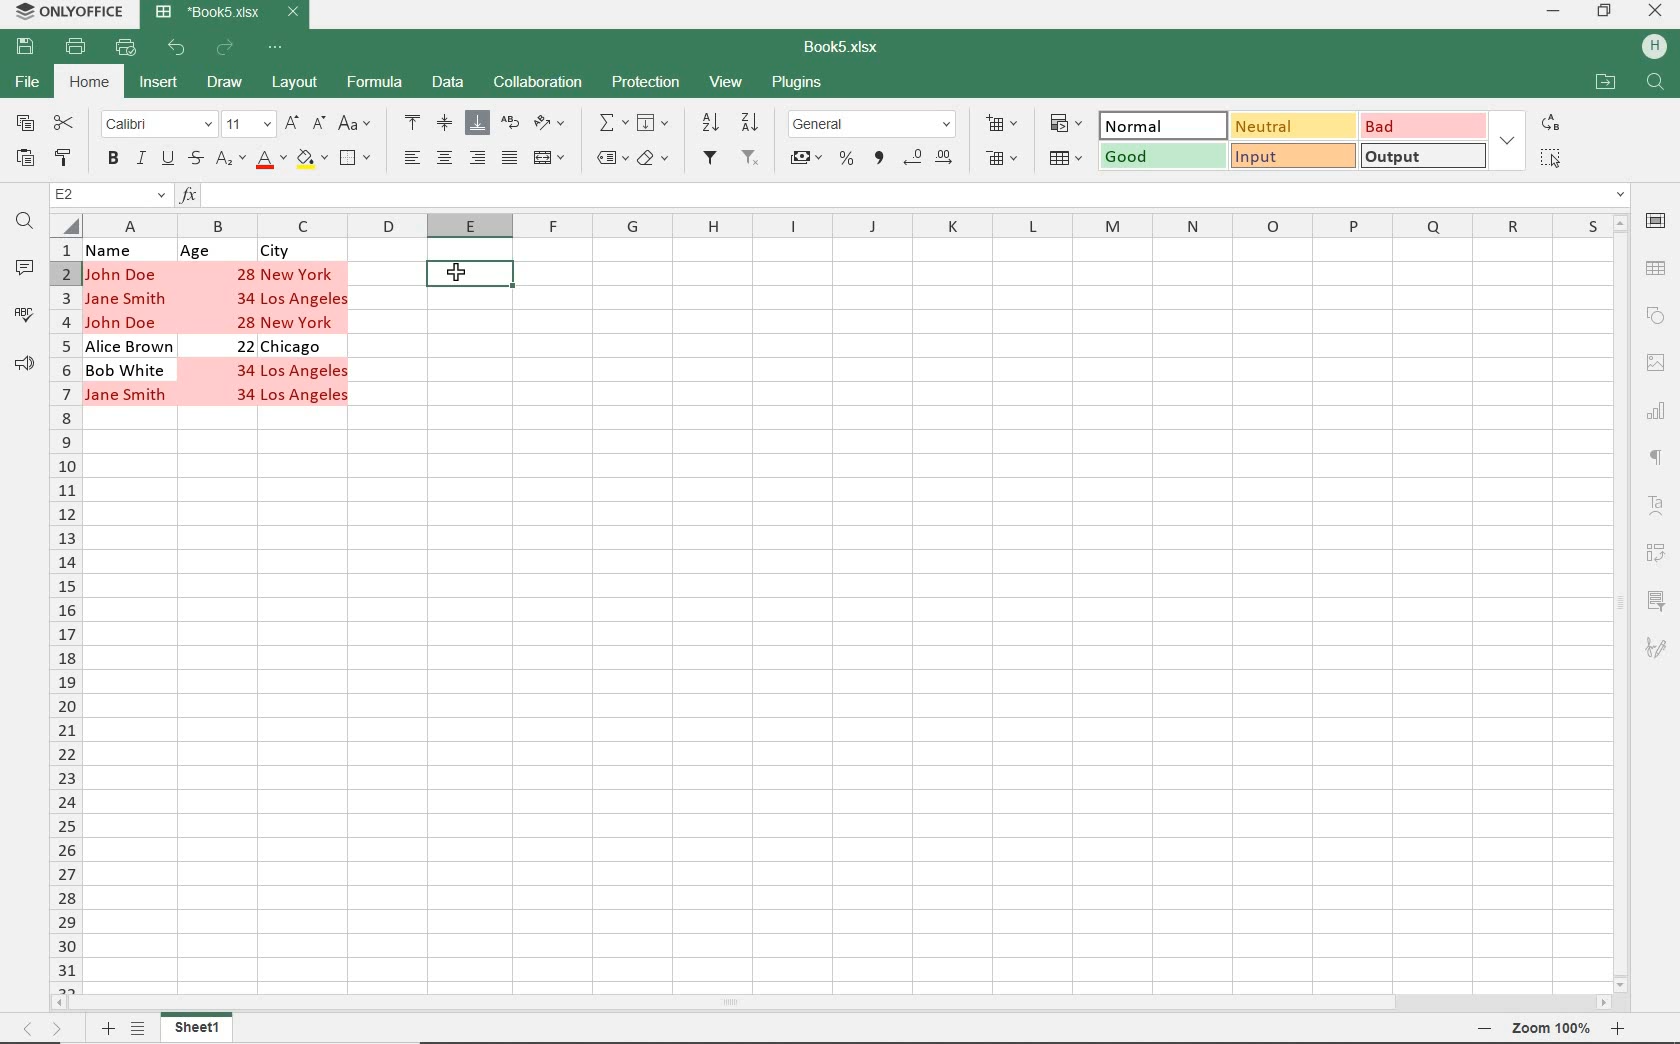  I want to click on COPY STYLE, so click(64, 159).